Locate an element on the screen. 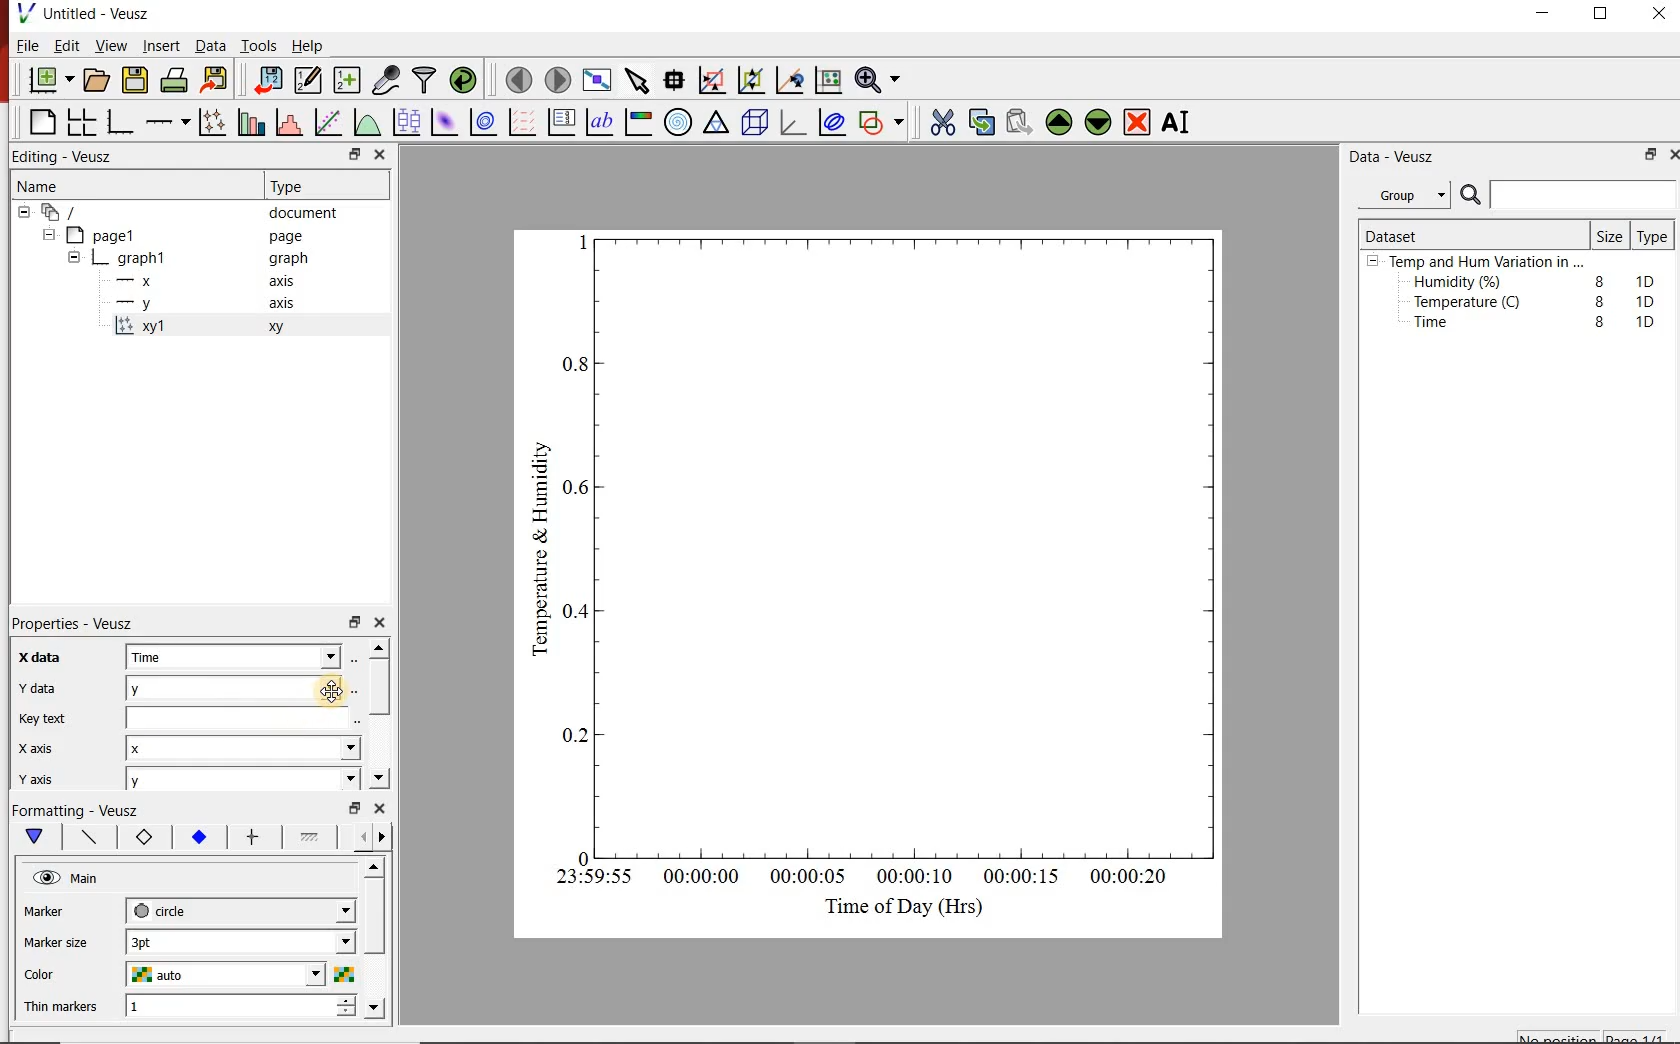 The image size is (1680, 1044). capture remote data is located at coordinates (385, 78).